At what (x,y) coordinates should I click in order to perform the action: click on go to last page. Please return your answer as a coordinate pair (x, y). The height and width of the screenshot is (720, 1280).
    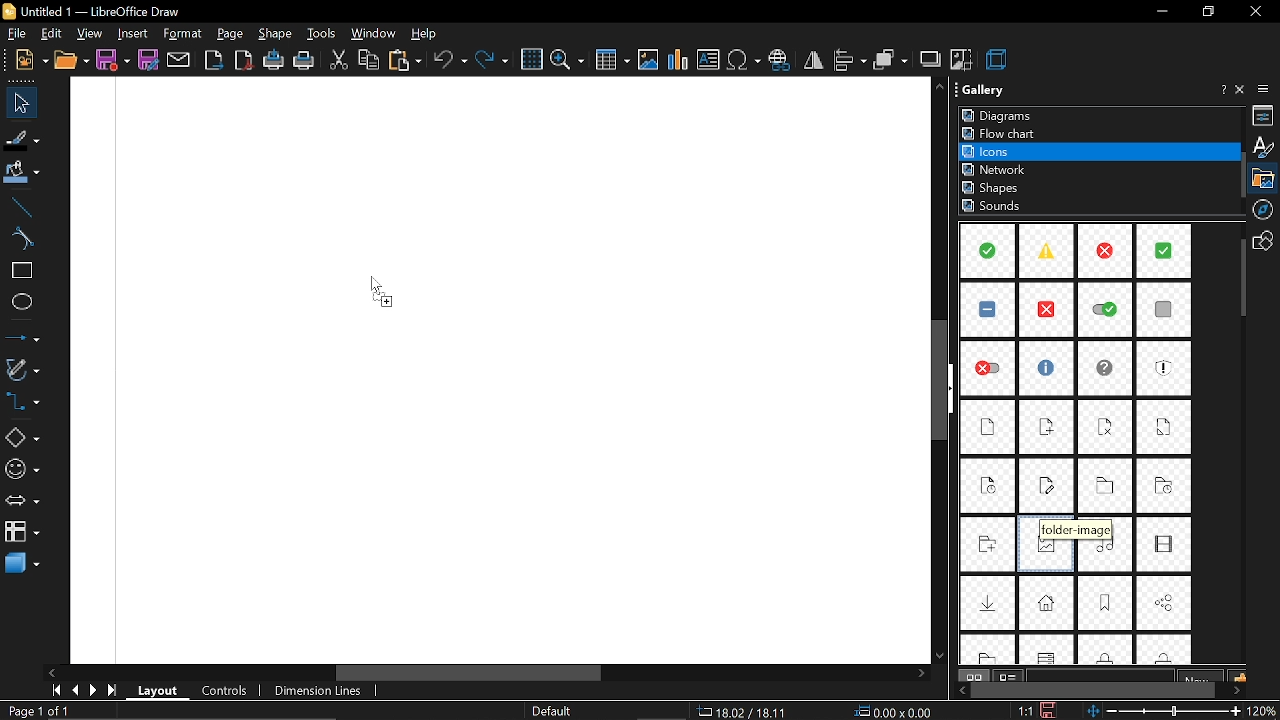
    Looking at the image, I should click on (112, 692).